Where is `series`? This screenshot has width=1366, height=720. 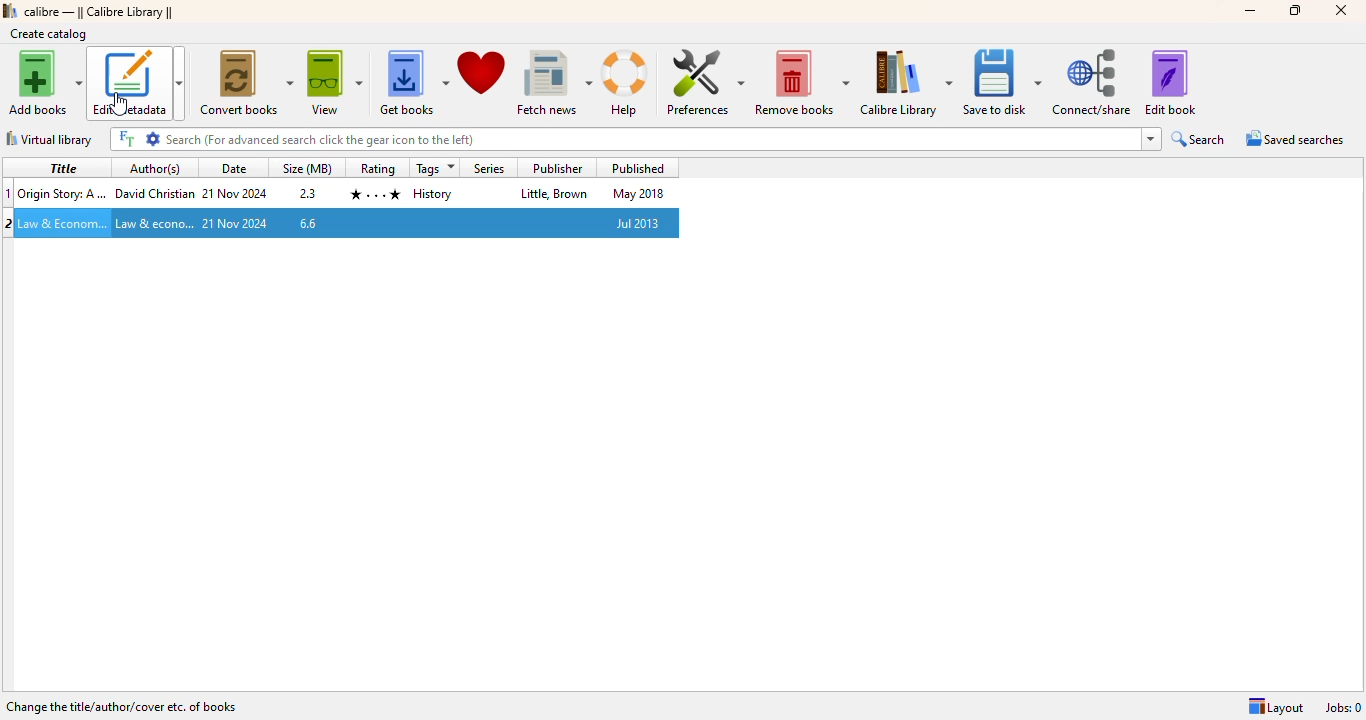 series is located at coordinates (489, 167).